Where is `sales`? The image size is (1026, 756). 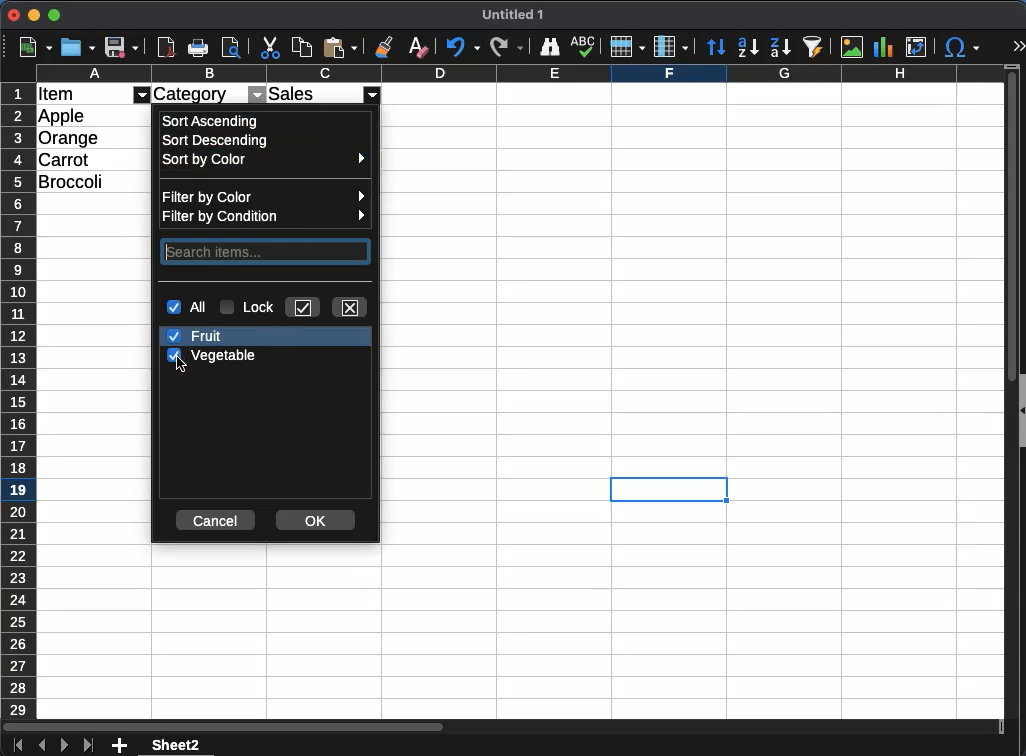
sales is located at coordinates (310, 92).